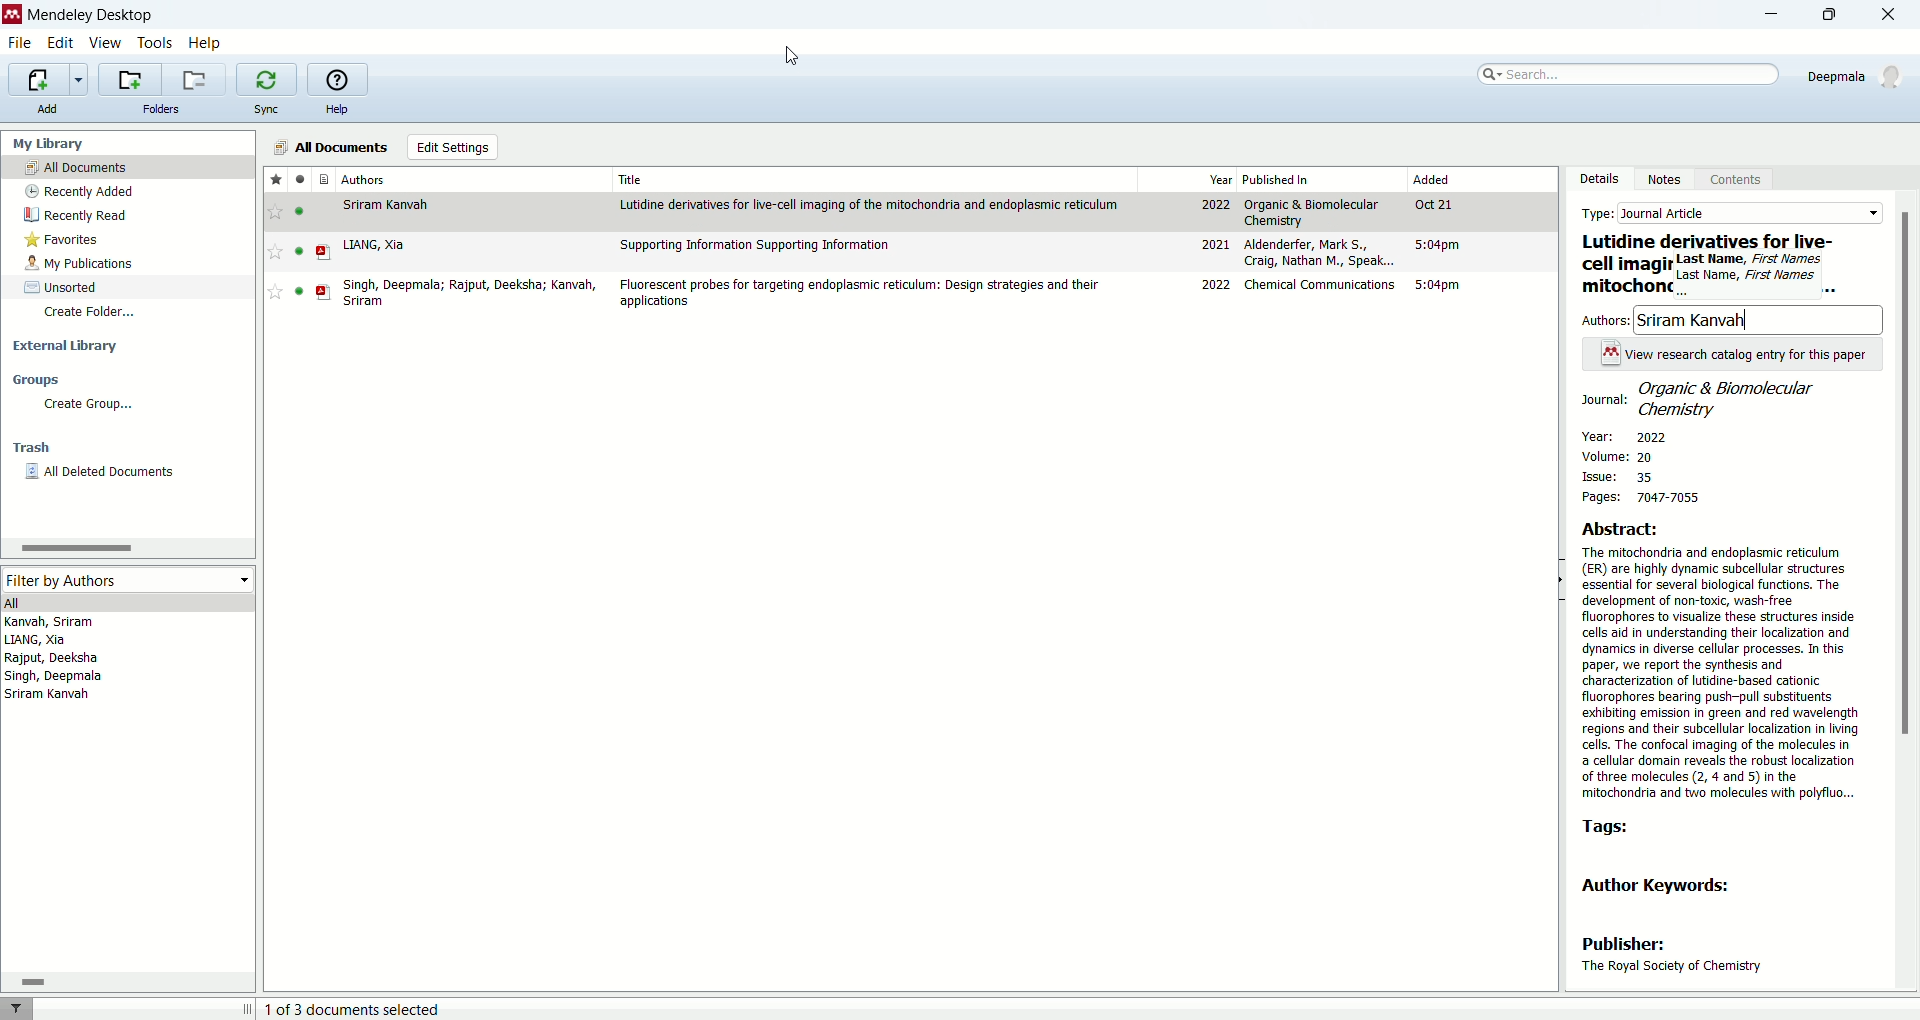 This screenshot has width=1920, height=1020. What do you see at coordinates (60, 44) in the screenshot?
I see `edit` at bounding box center [60, 44].